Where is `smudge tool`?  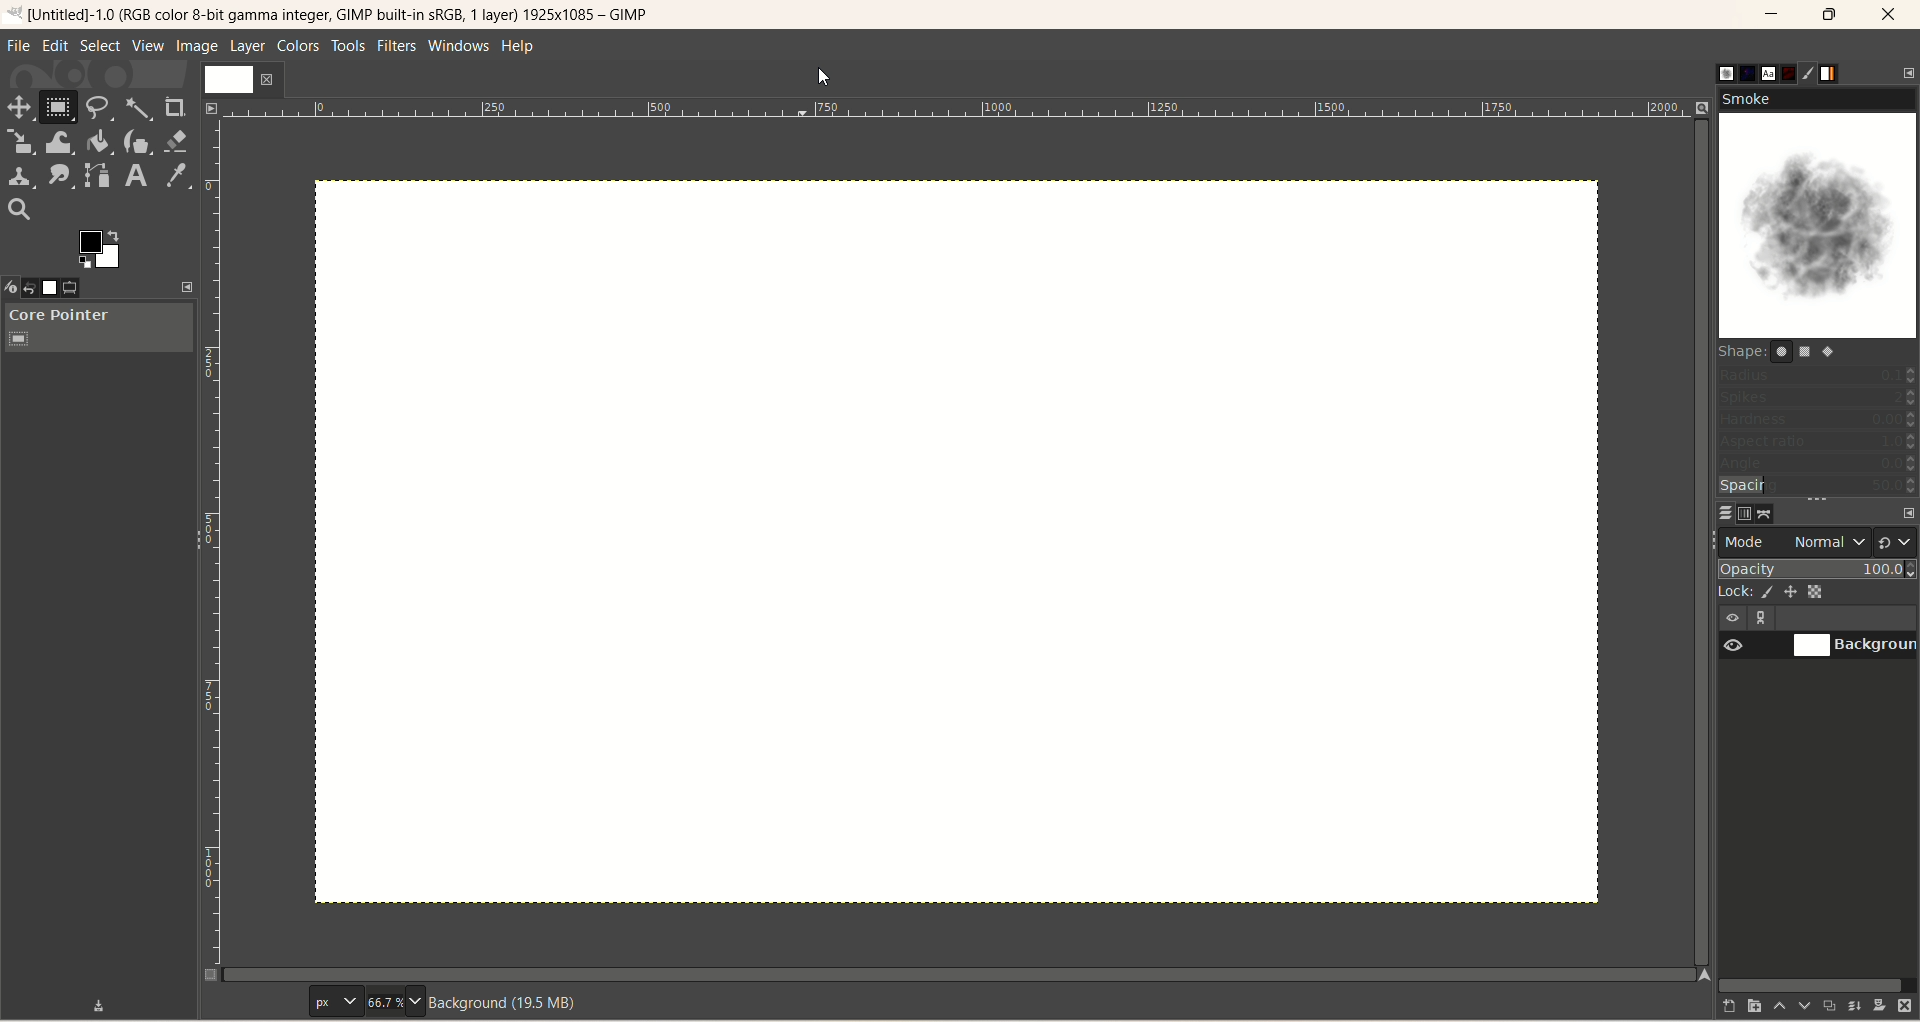
smudge tool is located at coordinates (59, 175).